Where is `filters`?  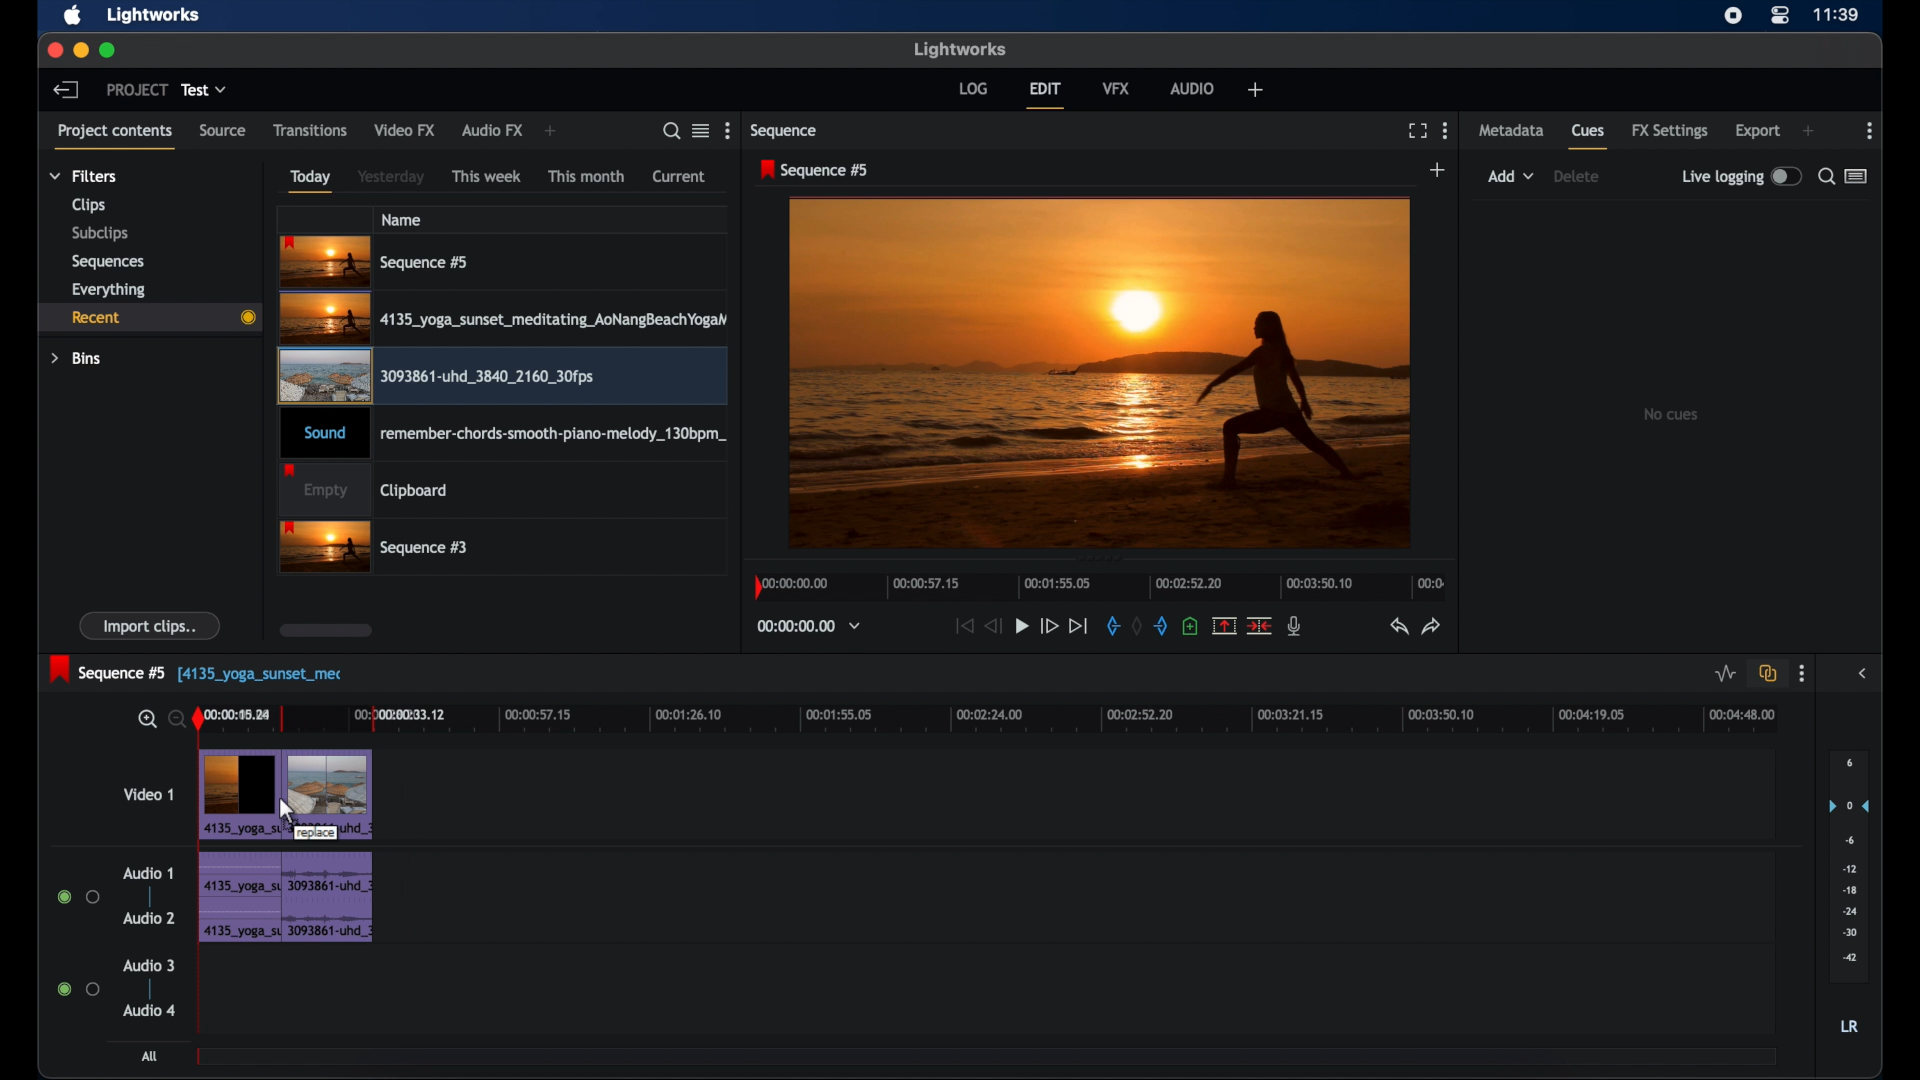 filters is located at coordinates (84, 176).